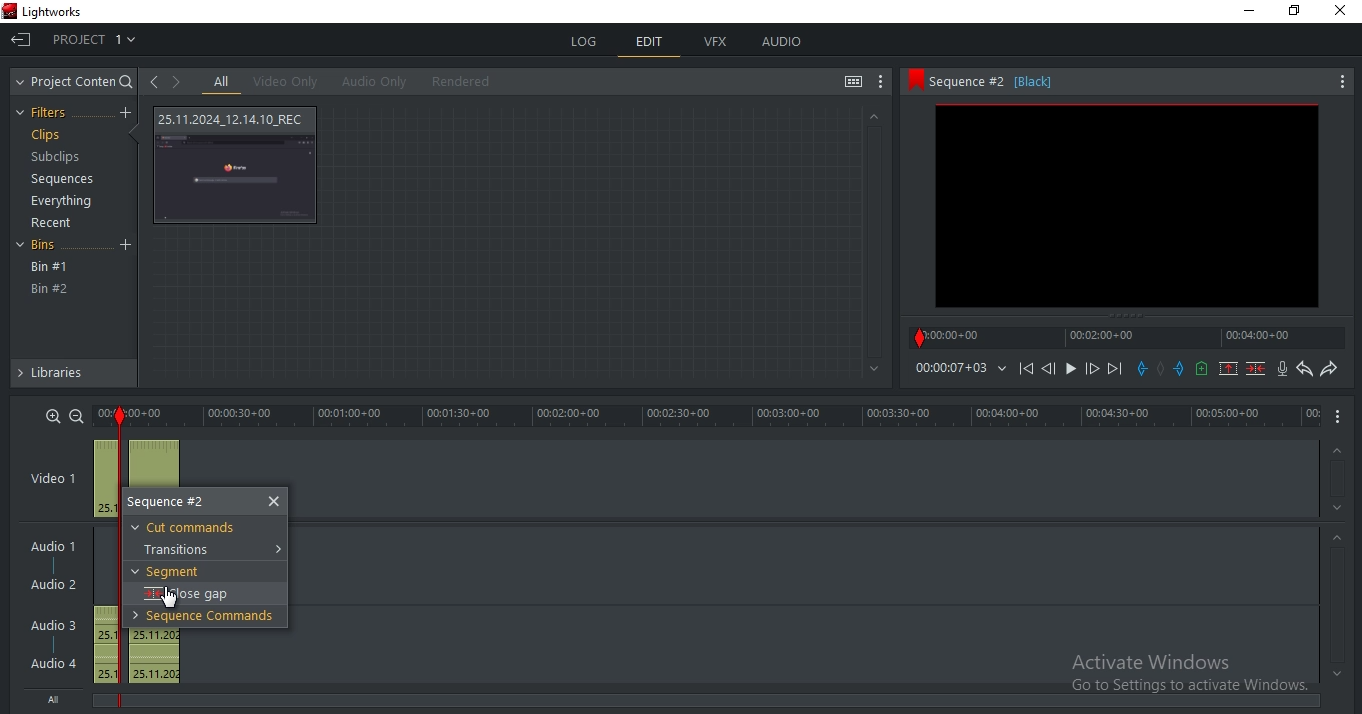  What do you see at coordinates (58, 159) in the screenshot?
I see `subclips` at bounding box center [58, 159].